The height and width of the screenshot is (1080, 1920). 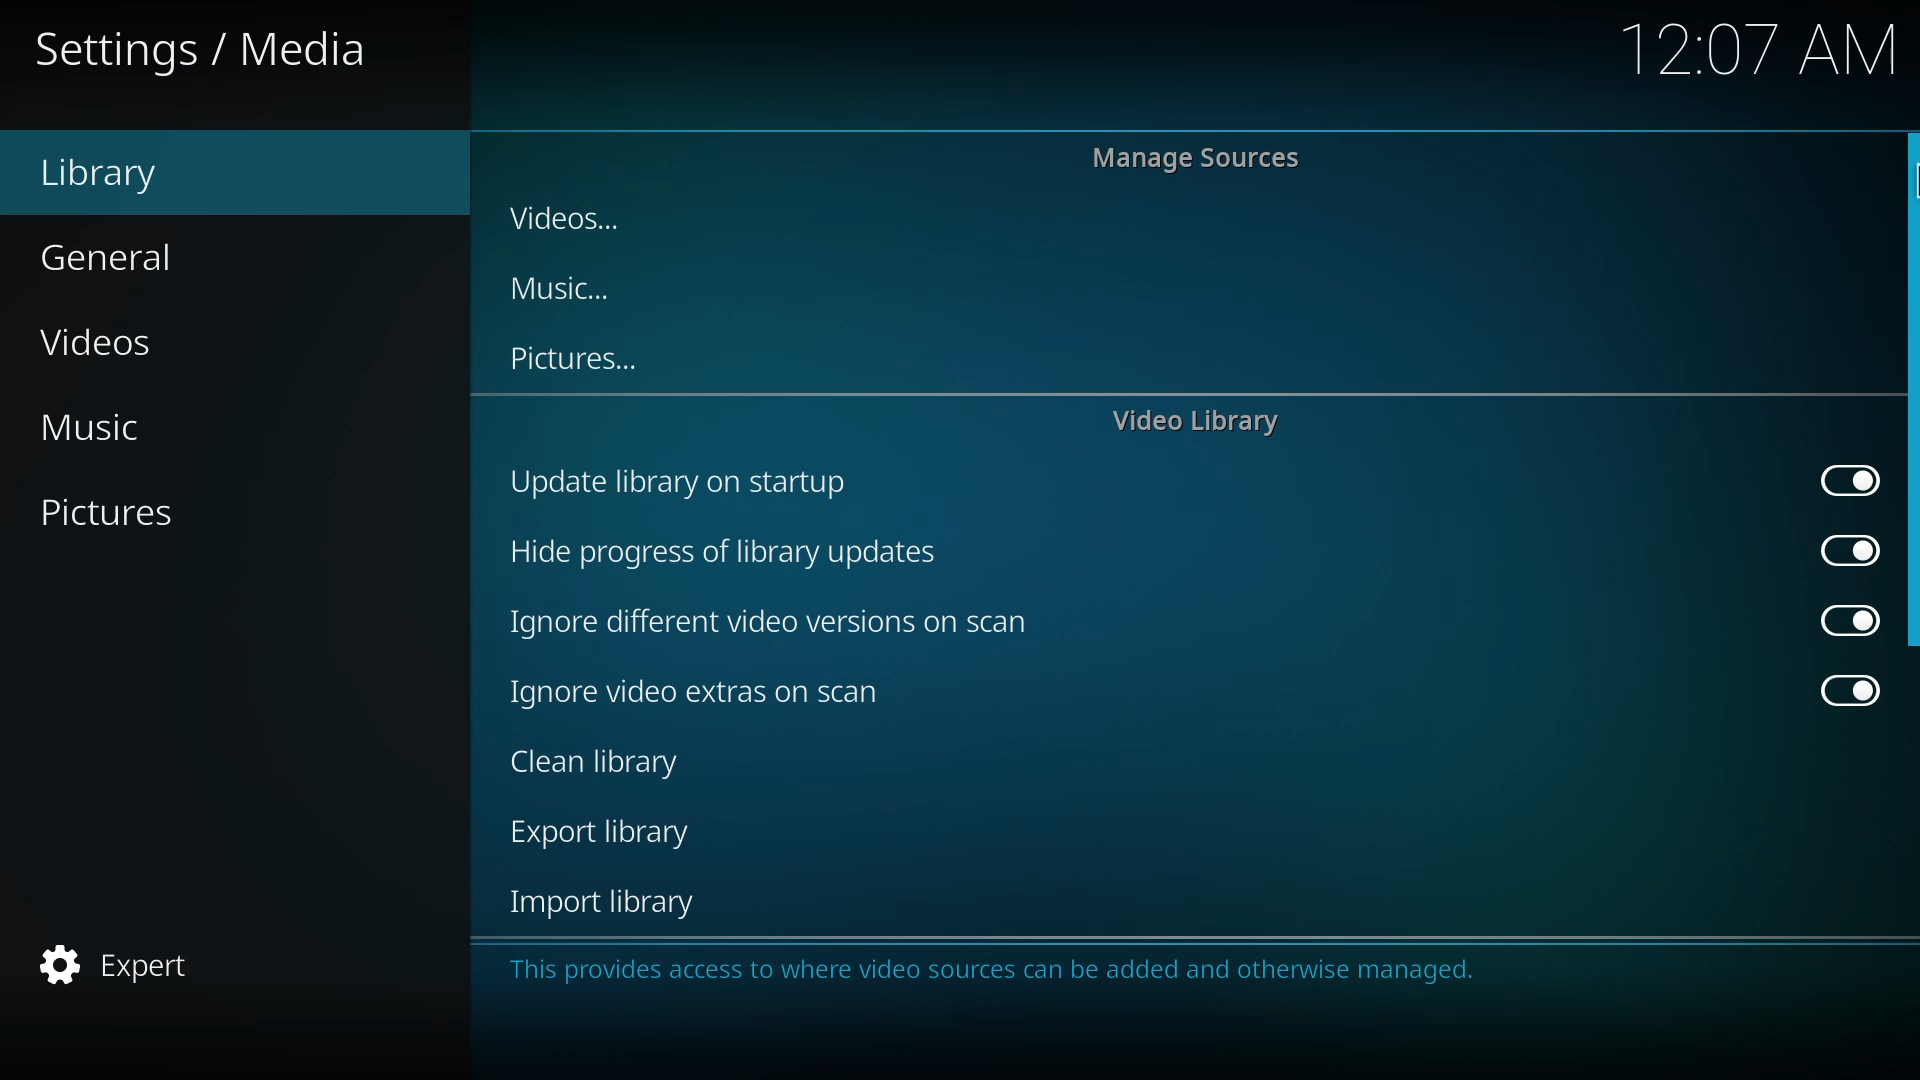 I want to click on manage sources, so click(x=1191, y=157).